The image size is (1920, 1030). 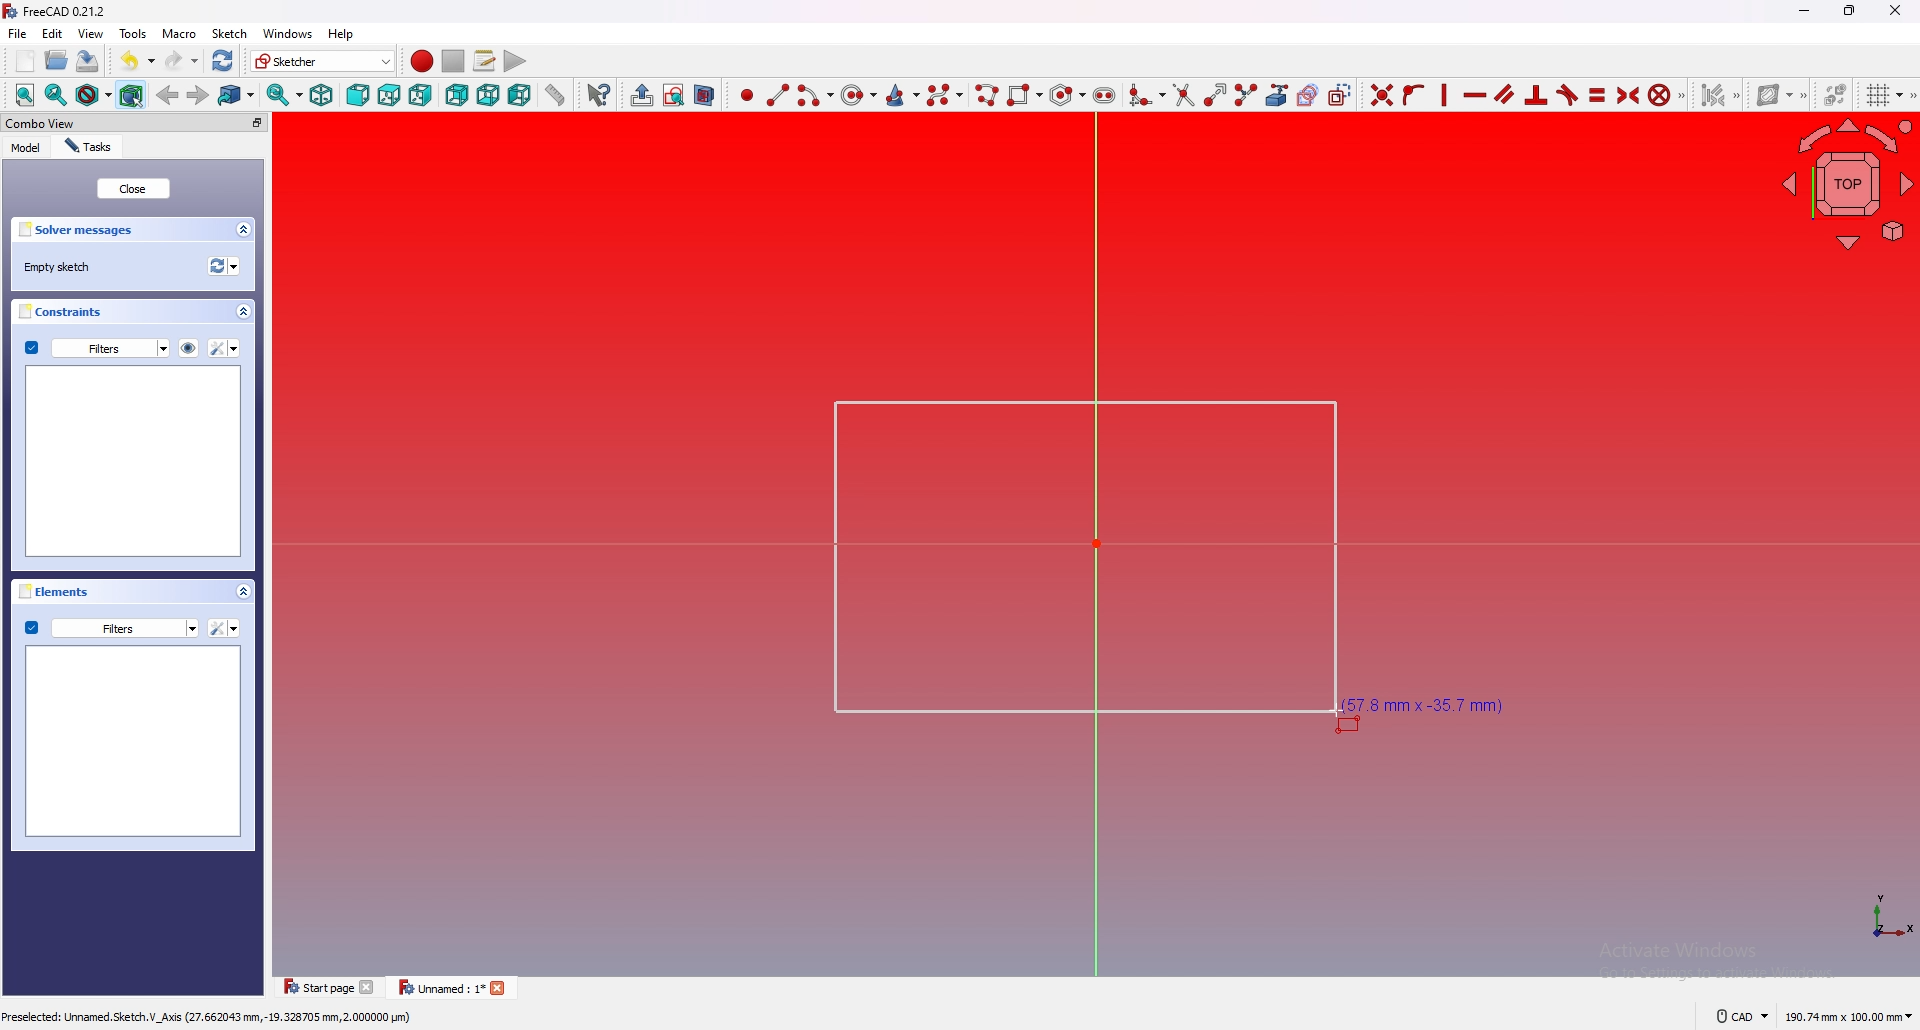 I want to click on synced view, so click(x=286, y=95).